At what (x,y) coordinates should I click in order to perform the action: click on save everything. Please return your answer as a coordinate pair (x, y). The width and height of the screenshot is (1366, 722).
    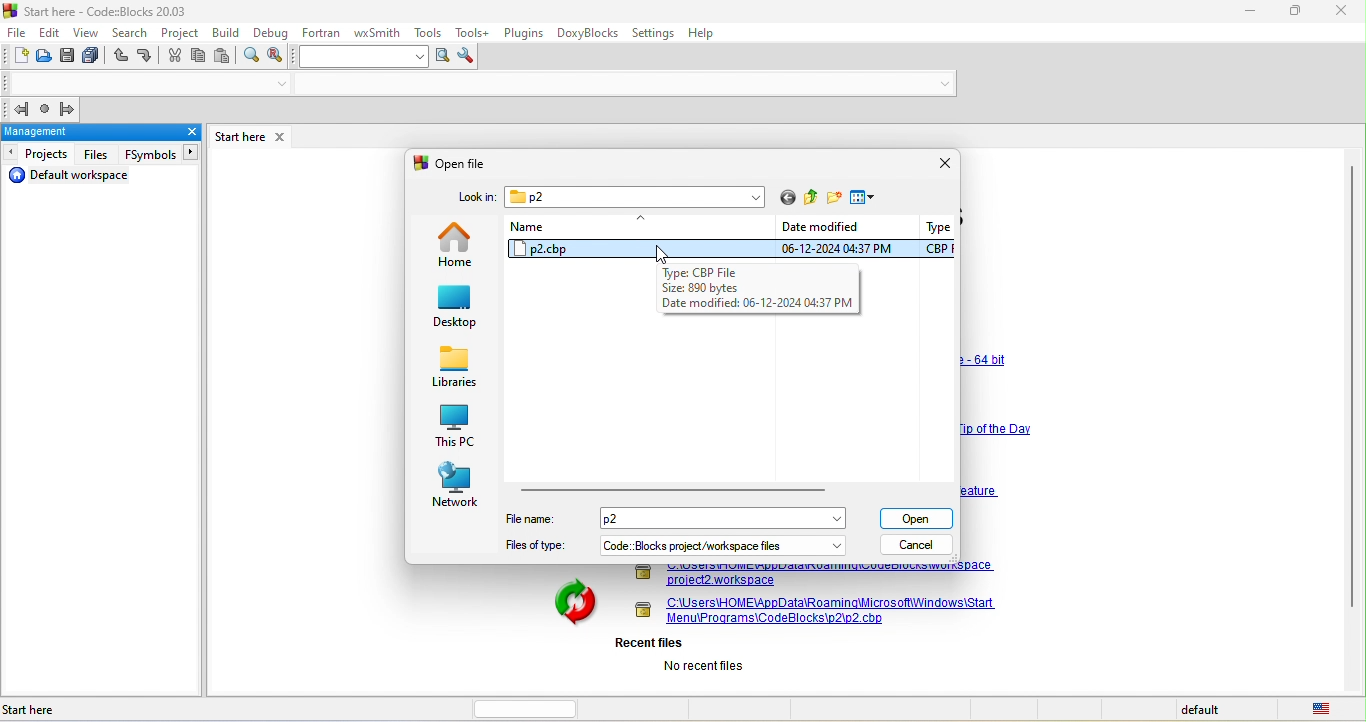
    Looking at the image, I should click on (94, 56).